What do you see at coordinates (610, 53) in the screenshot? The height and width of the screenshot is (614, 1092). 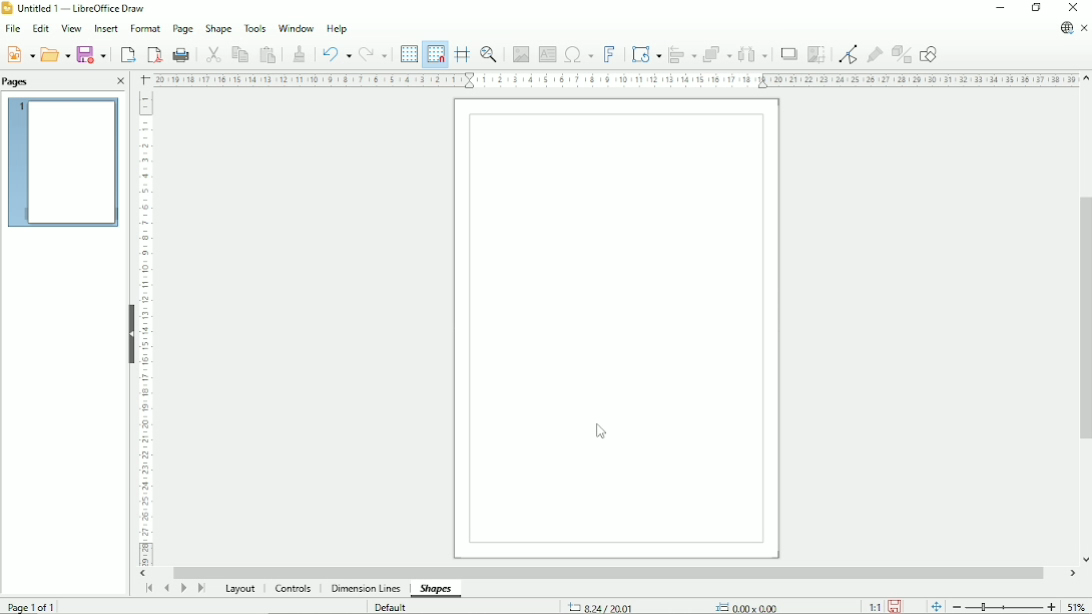 I see `Insert fontwork text` at bounding box center [610, 53].